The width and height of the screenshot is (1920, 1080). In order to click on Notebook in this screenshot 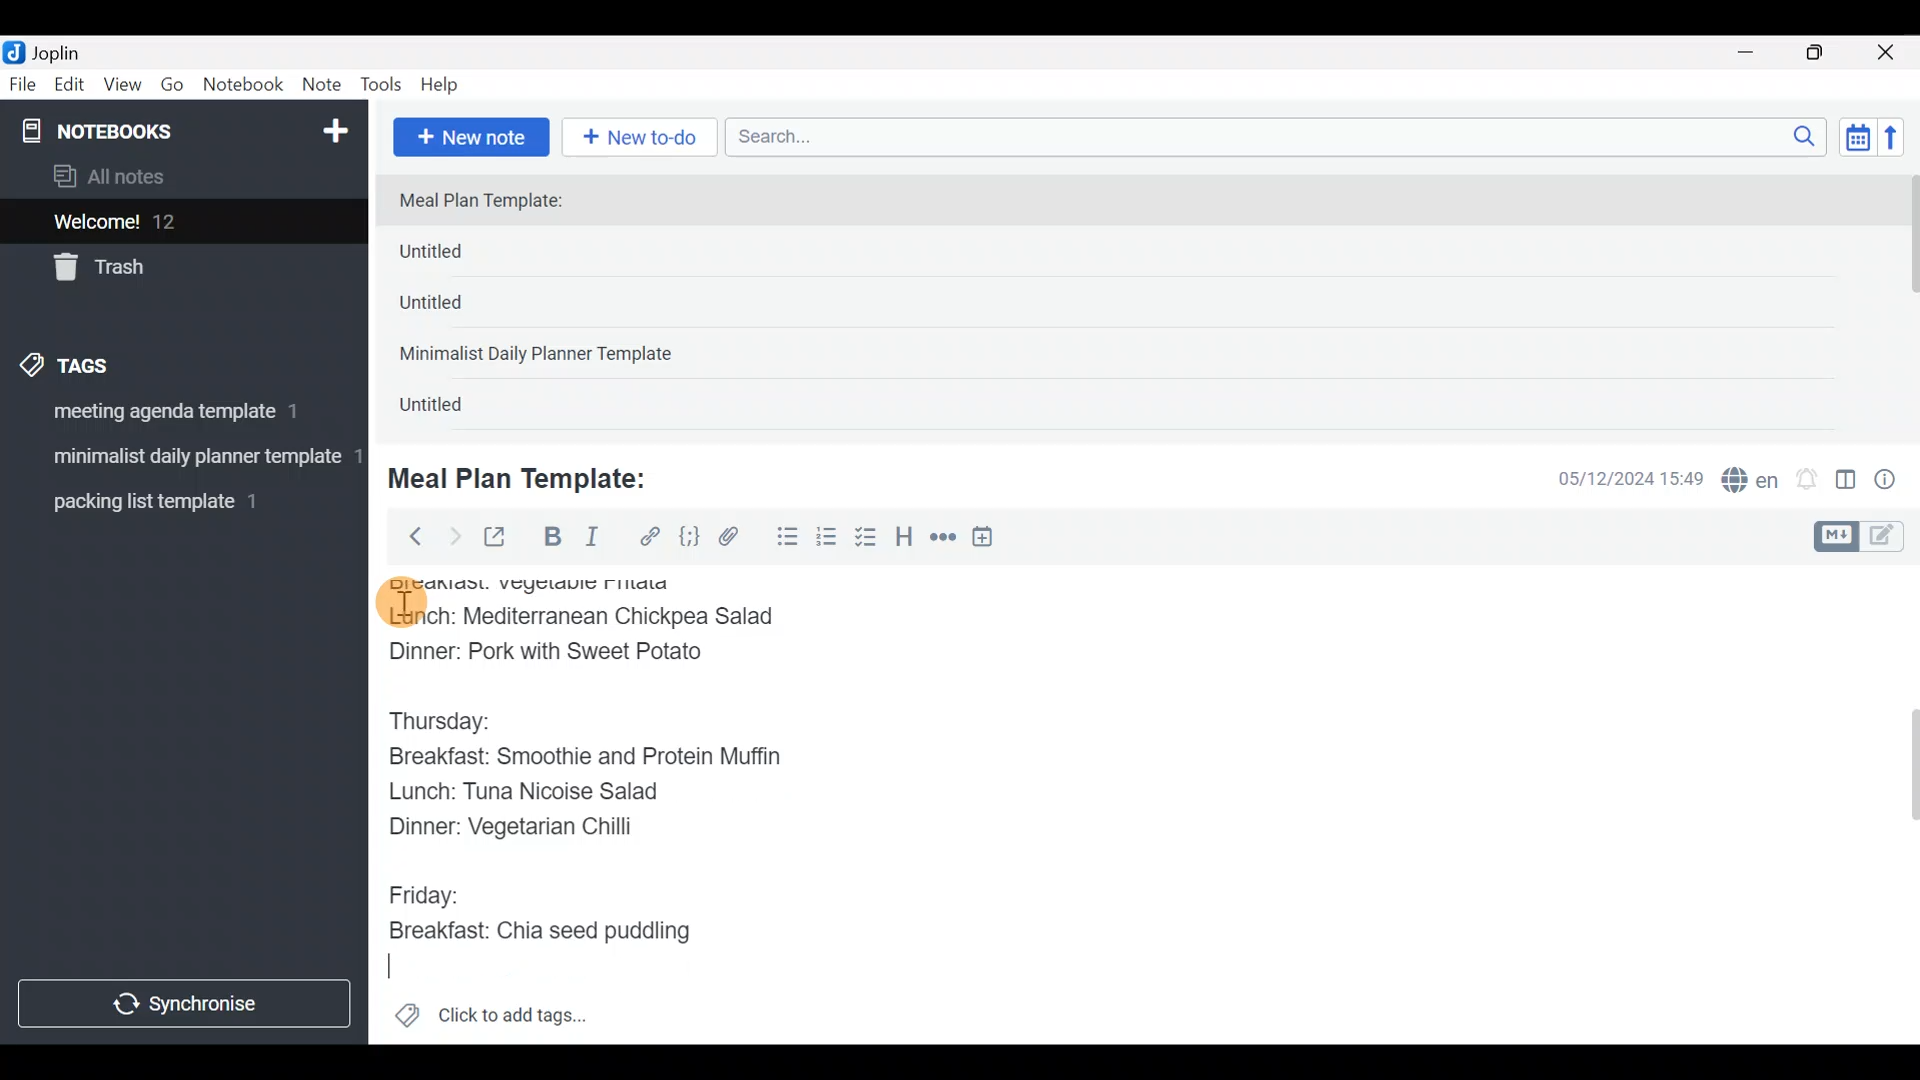, I will do `click(244, 85)`.